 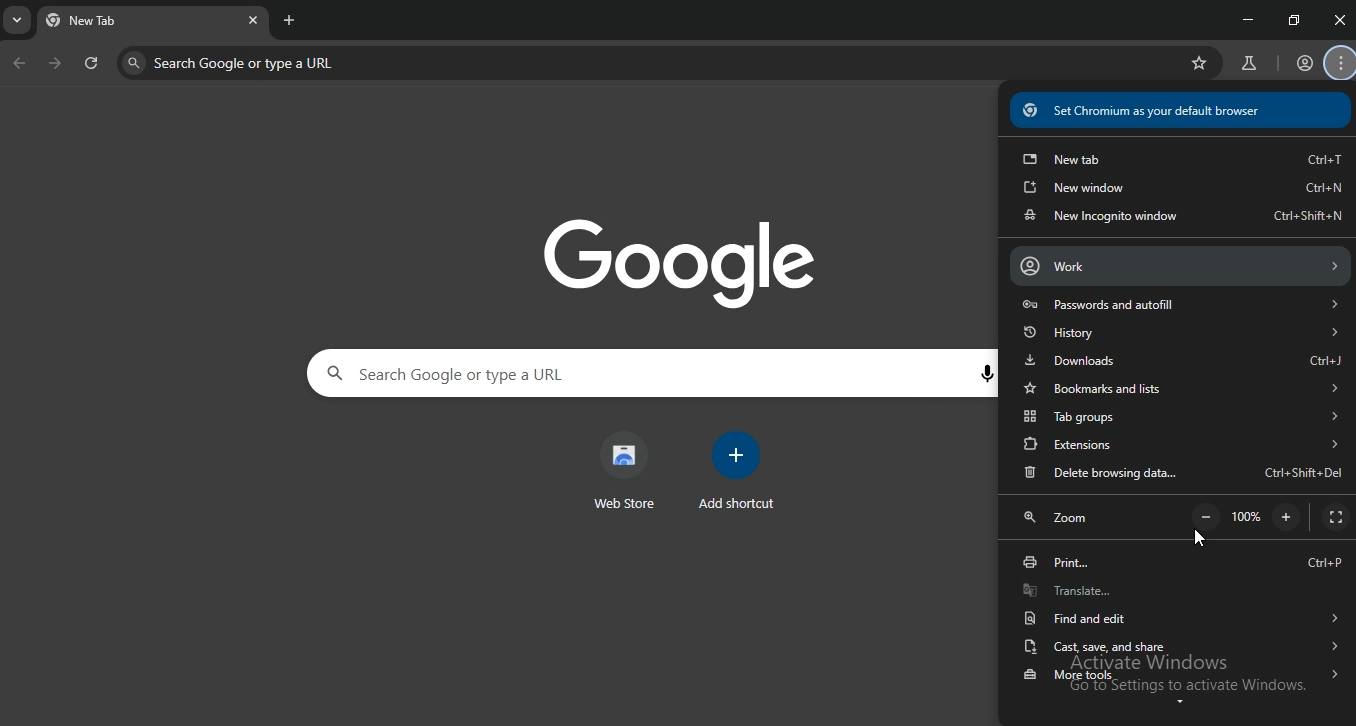 What do you see at coordinates (1179, 332) in the screenshot?
I see `history` at bounding box center [1179, 332].